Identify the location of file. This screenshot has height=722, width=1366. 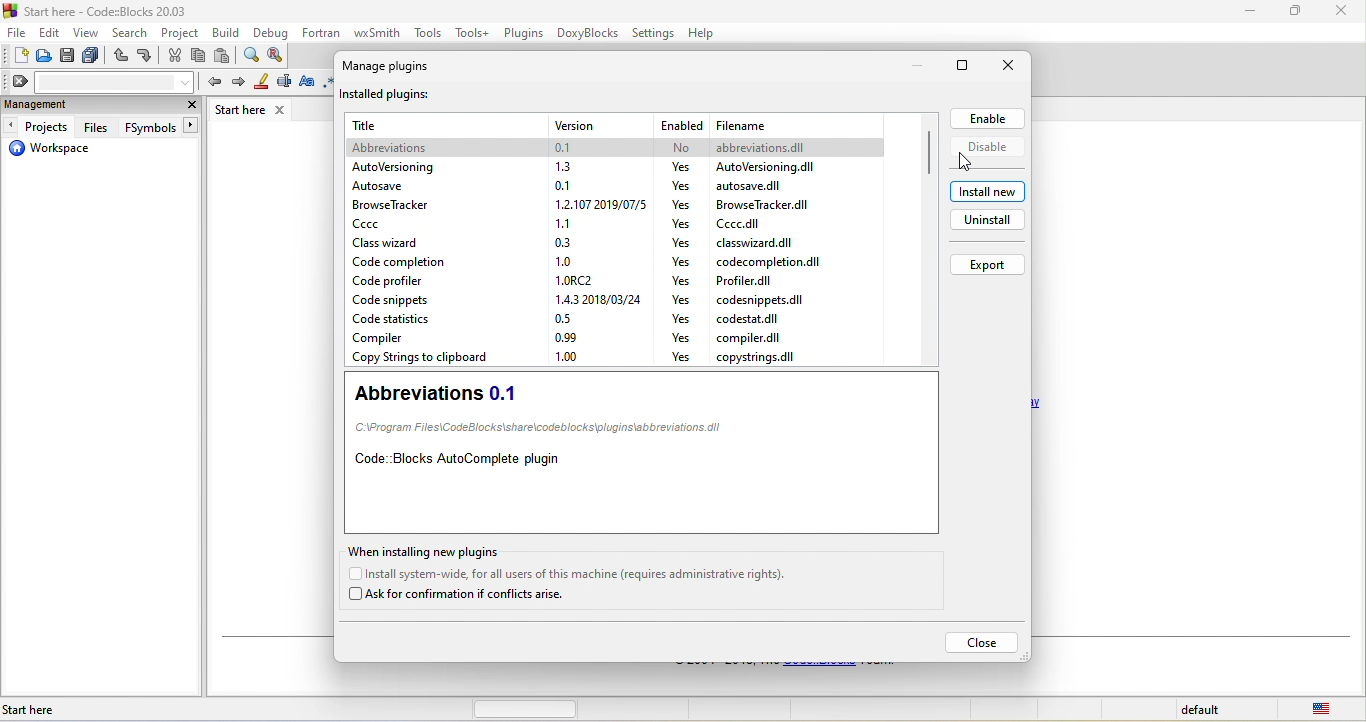
(764, 206).